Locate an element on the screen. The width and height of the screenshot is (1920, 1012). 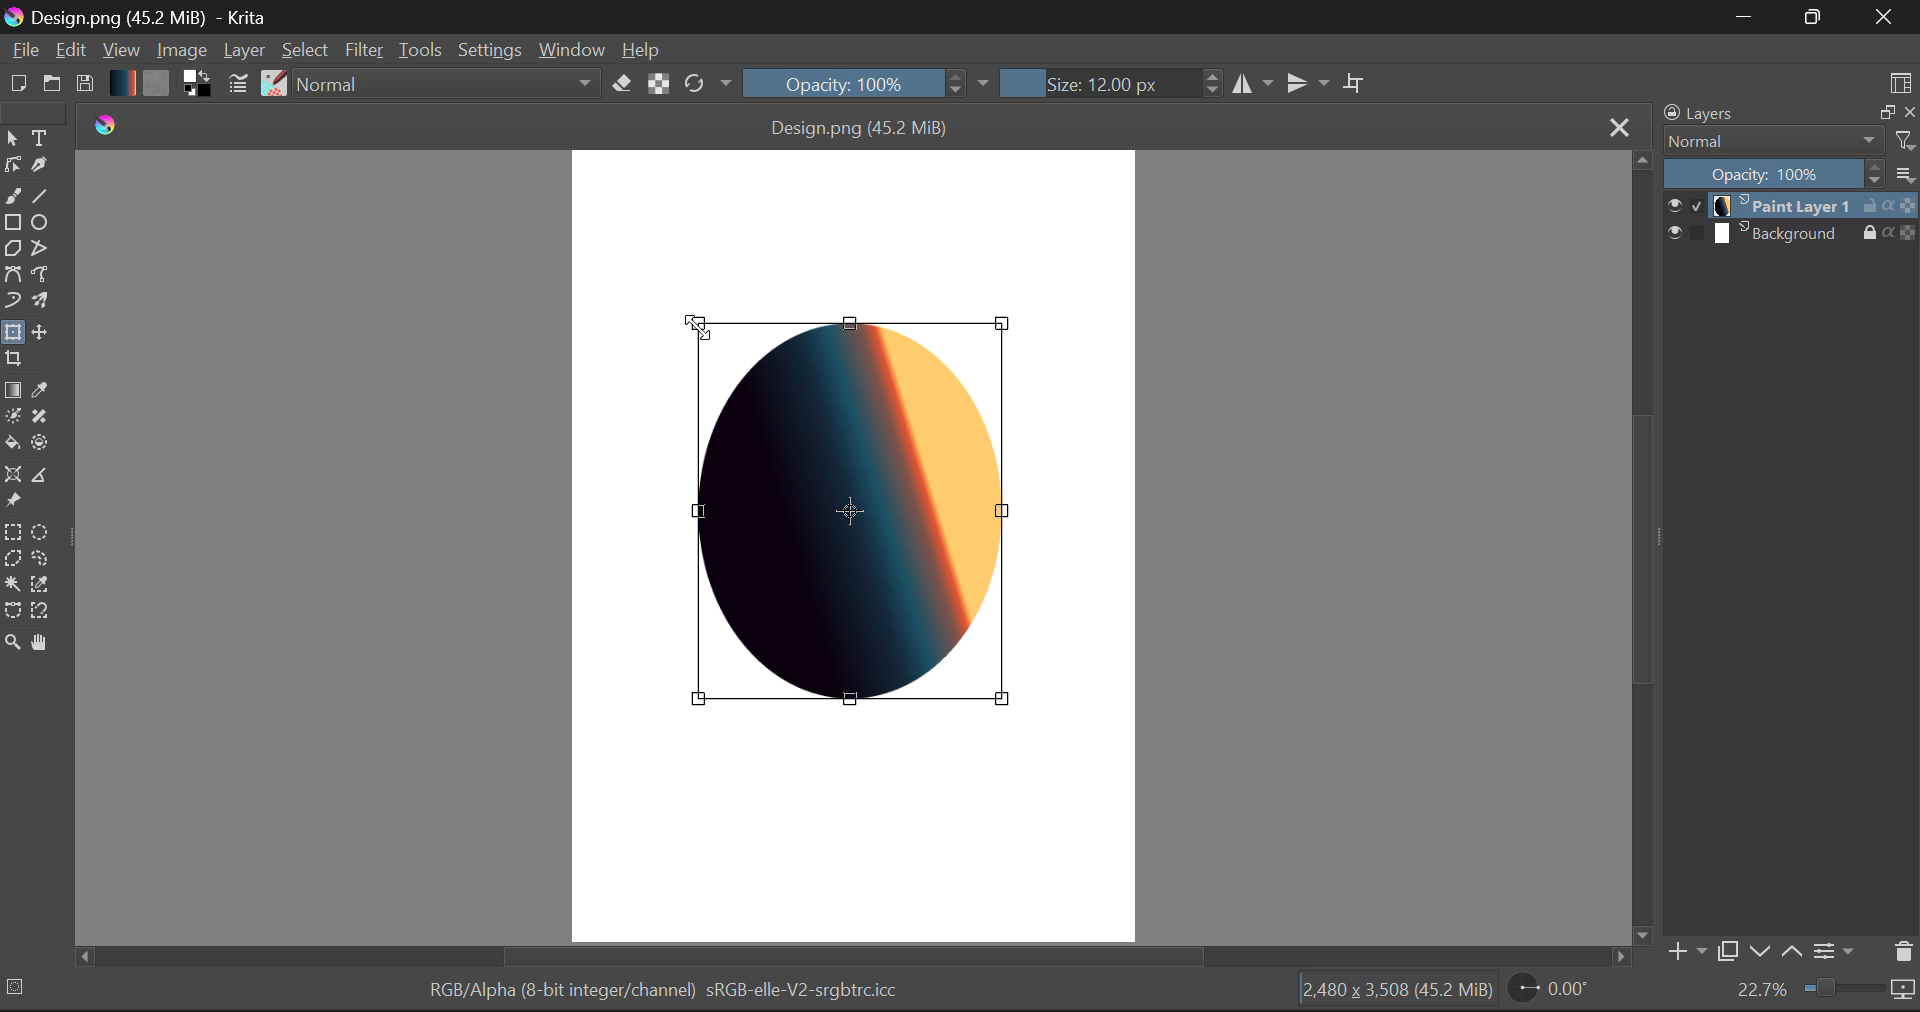
Similar color Selector is located at coordinates (41, 585).